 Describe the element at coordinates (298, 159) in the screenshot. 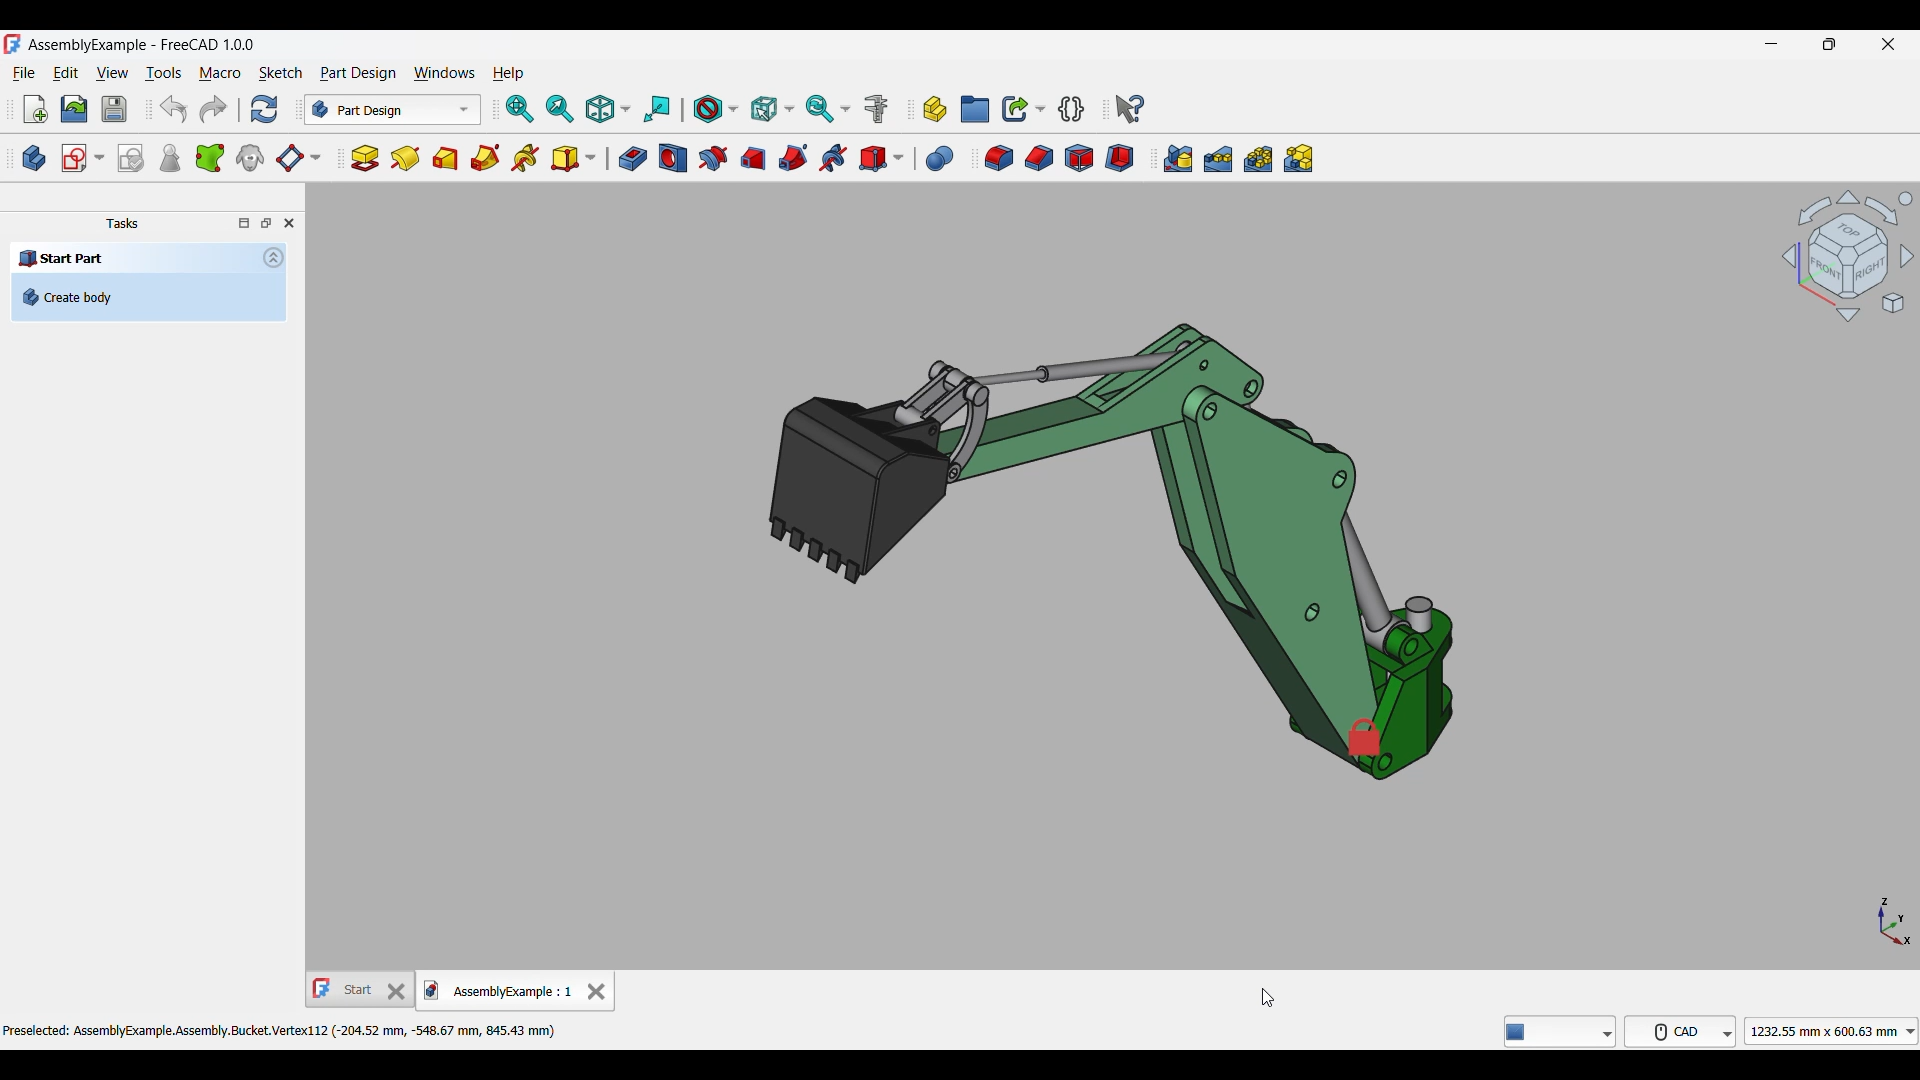

I see `Create a datum plane` at that location.